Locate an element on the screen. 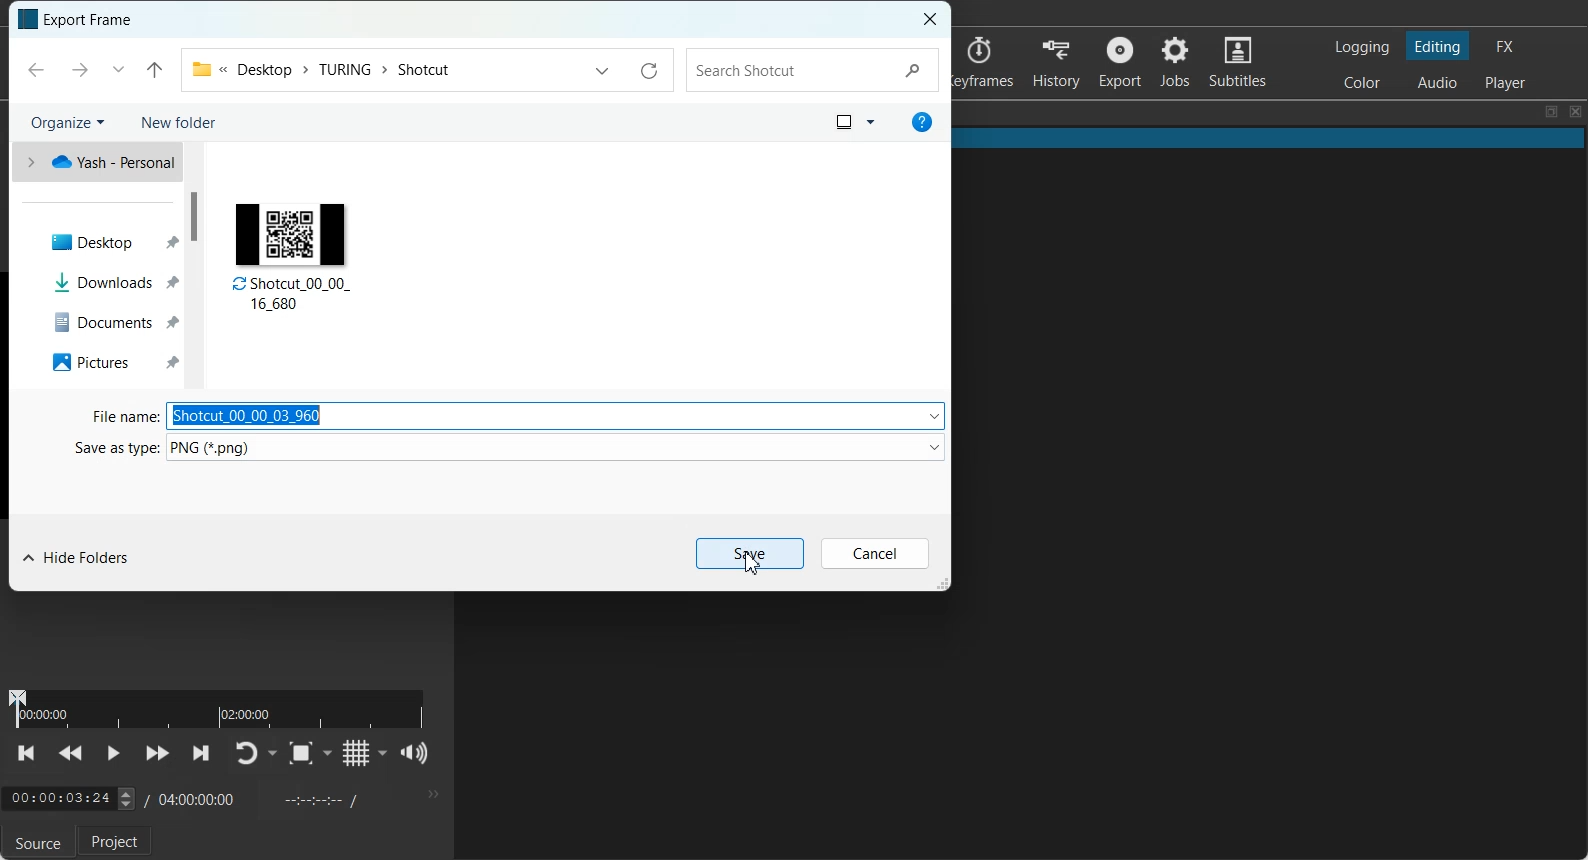 This screenshot has height=860, width=1588. Subtitles is located at coordinates (1238, 60).